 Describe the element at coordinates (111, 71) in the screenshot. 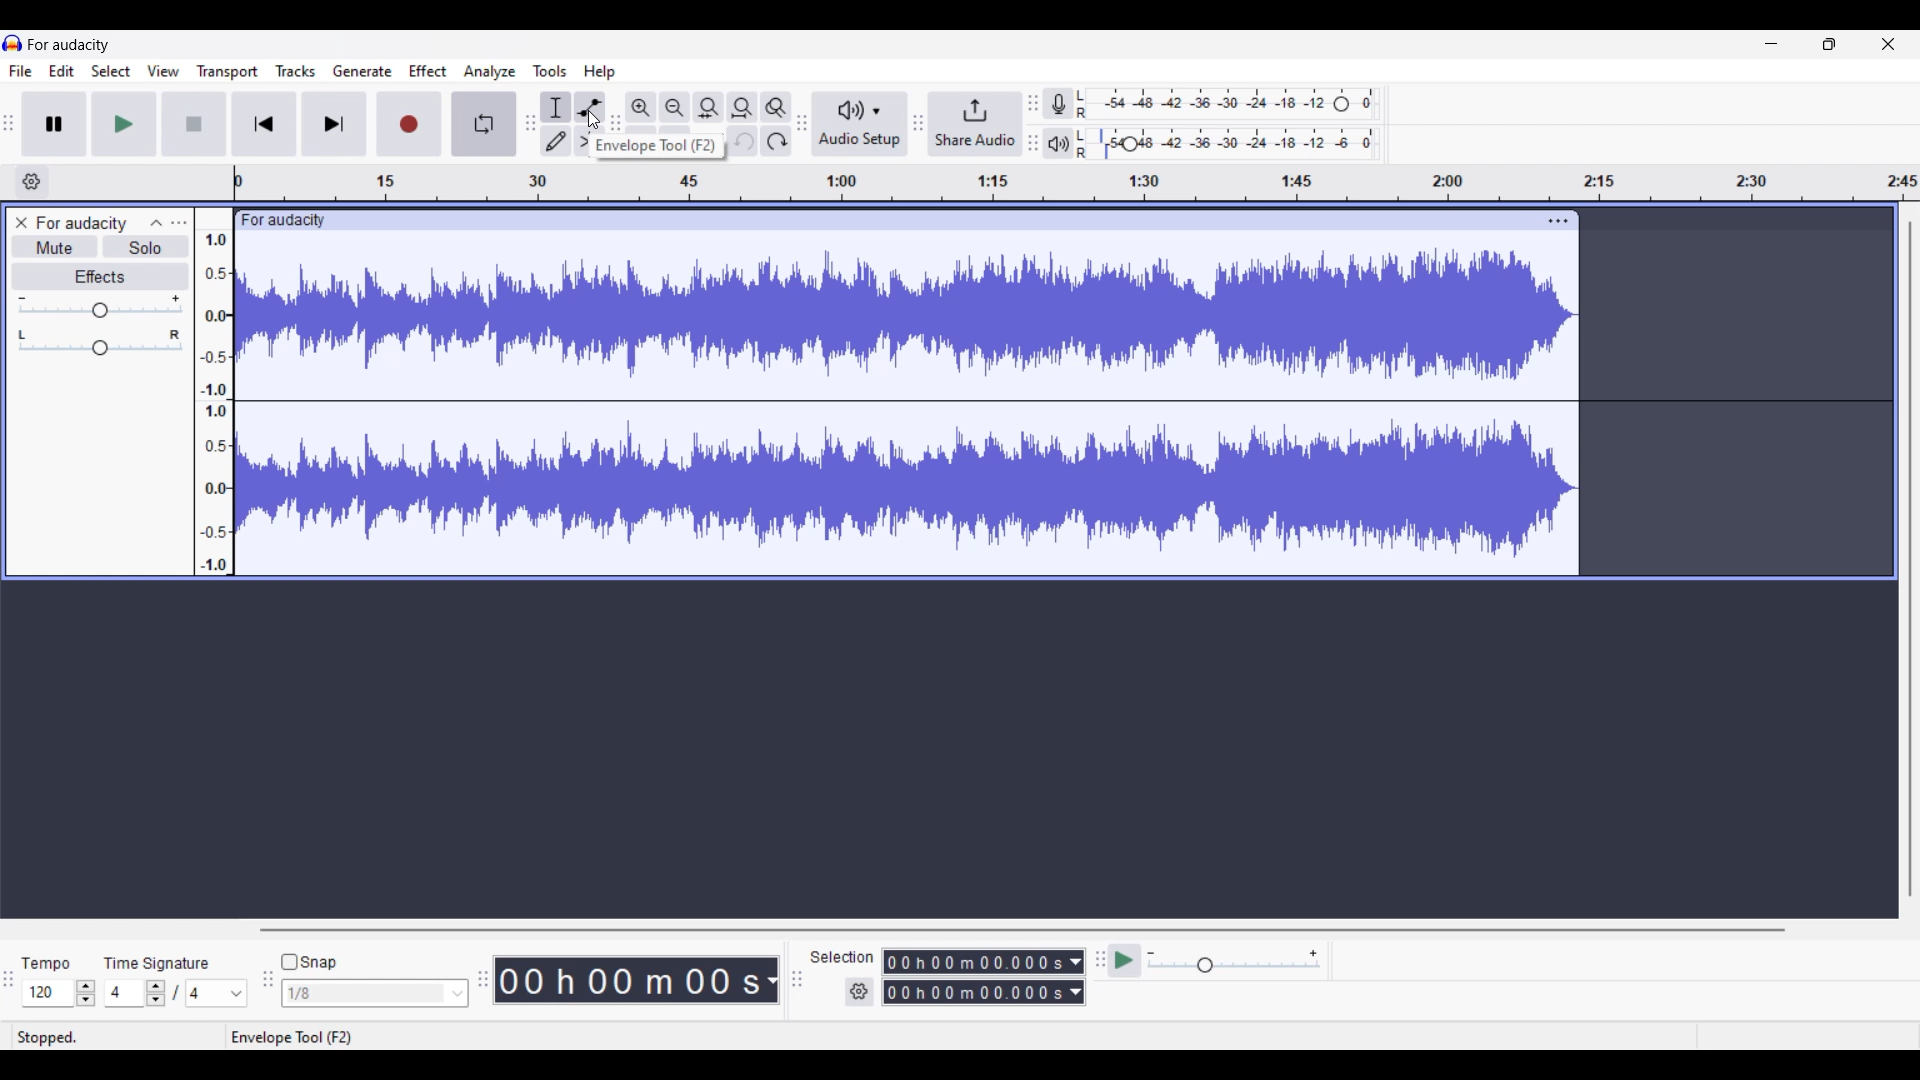

I see `Select` at that location.